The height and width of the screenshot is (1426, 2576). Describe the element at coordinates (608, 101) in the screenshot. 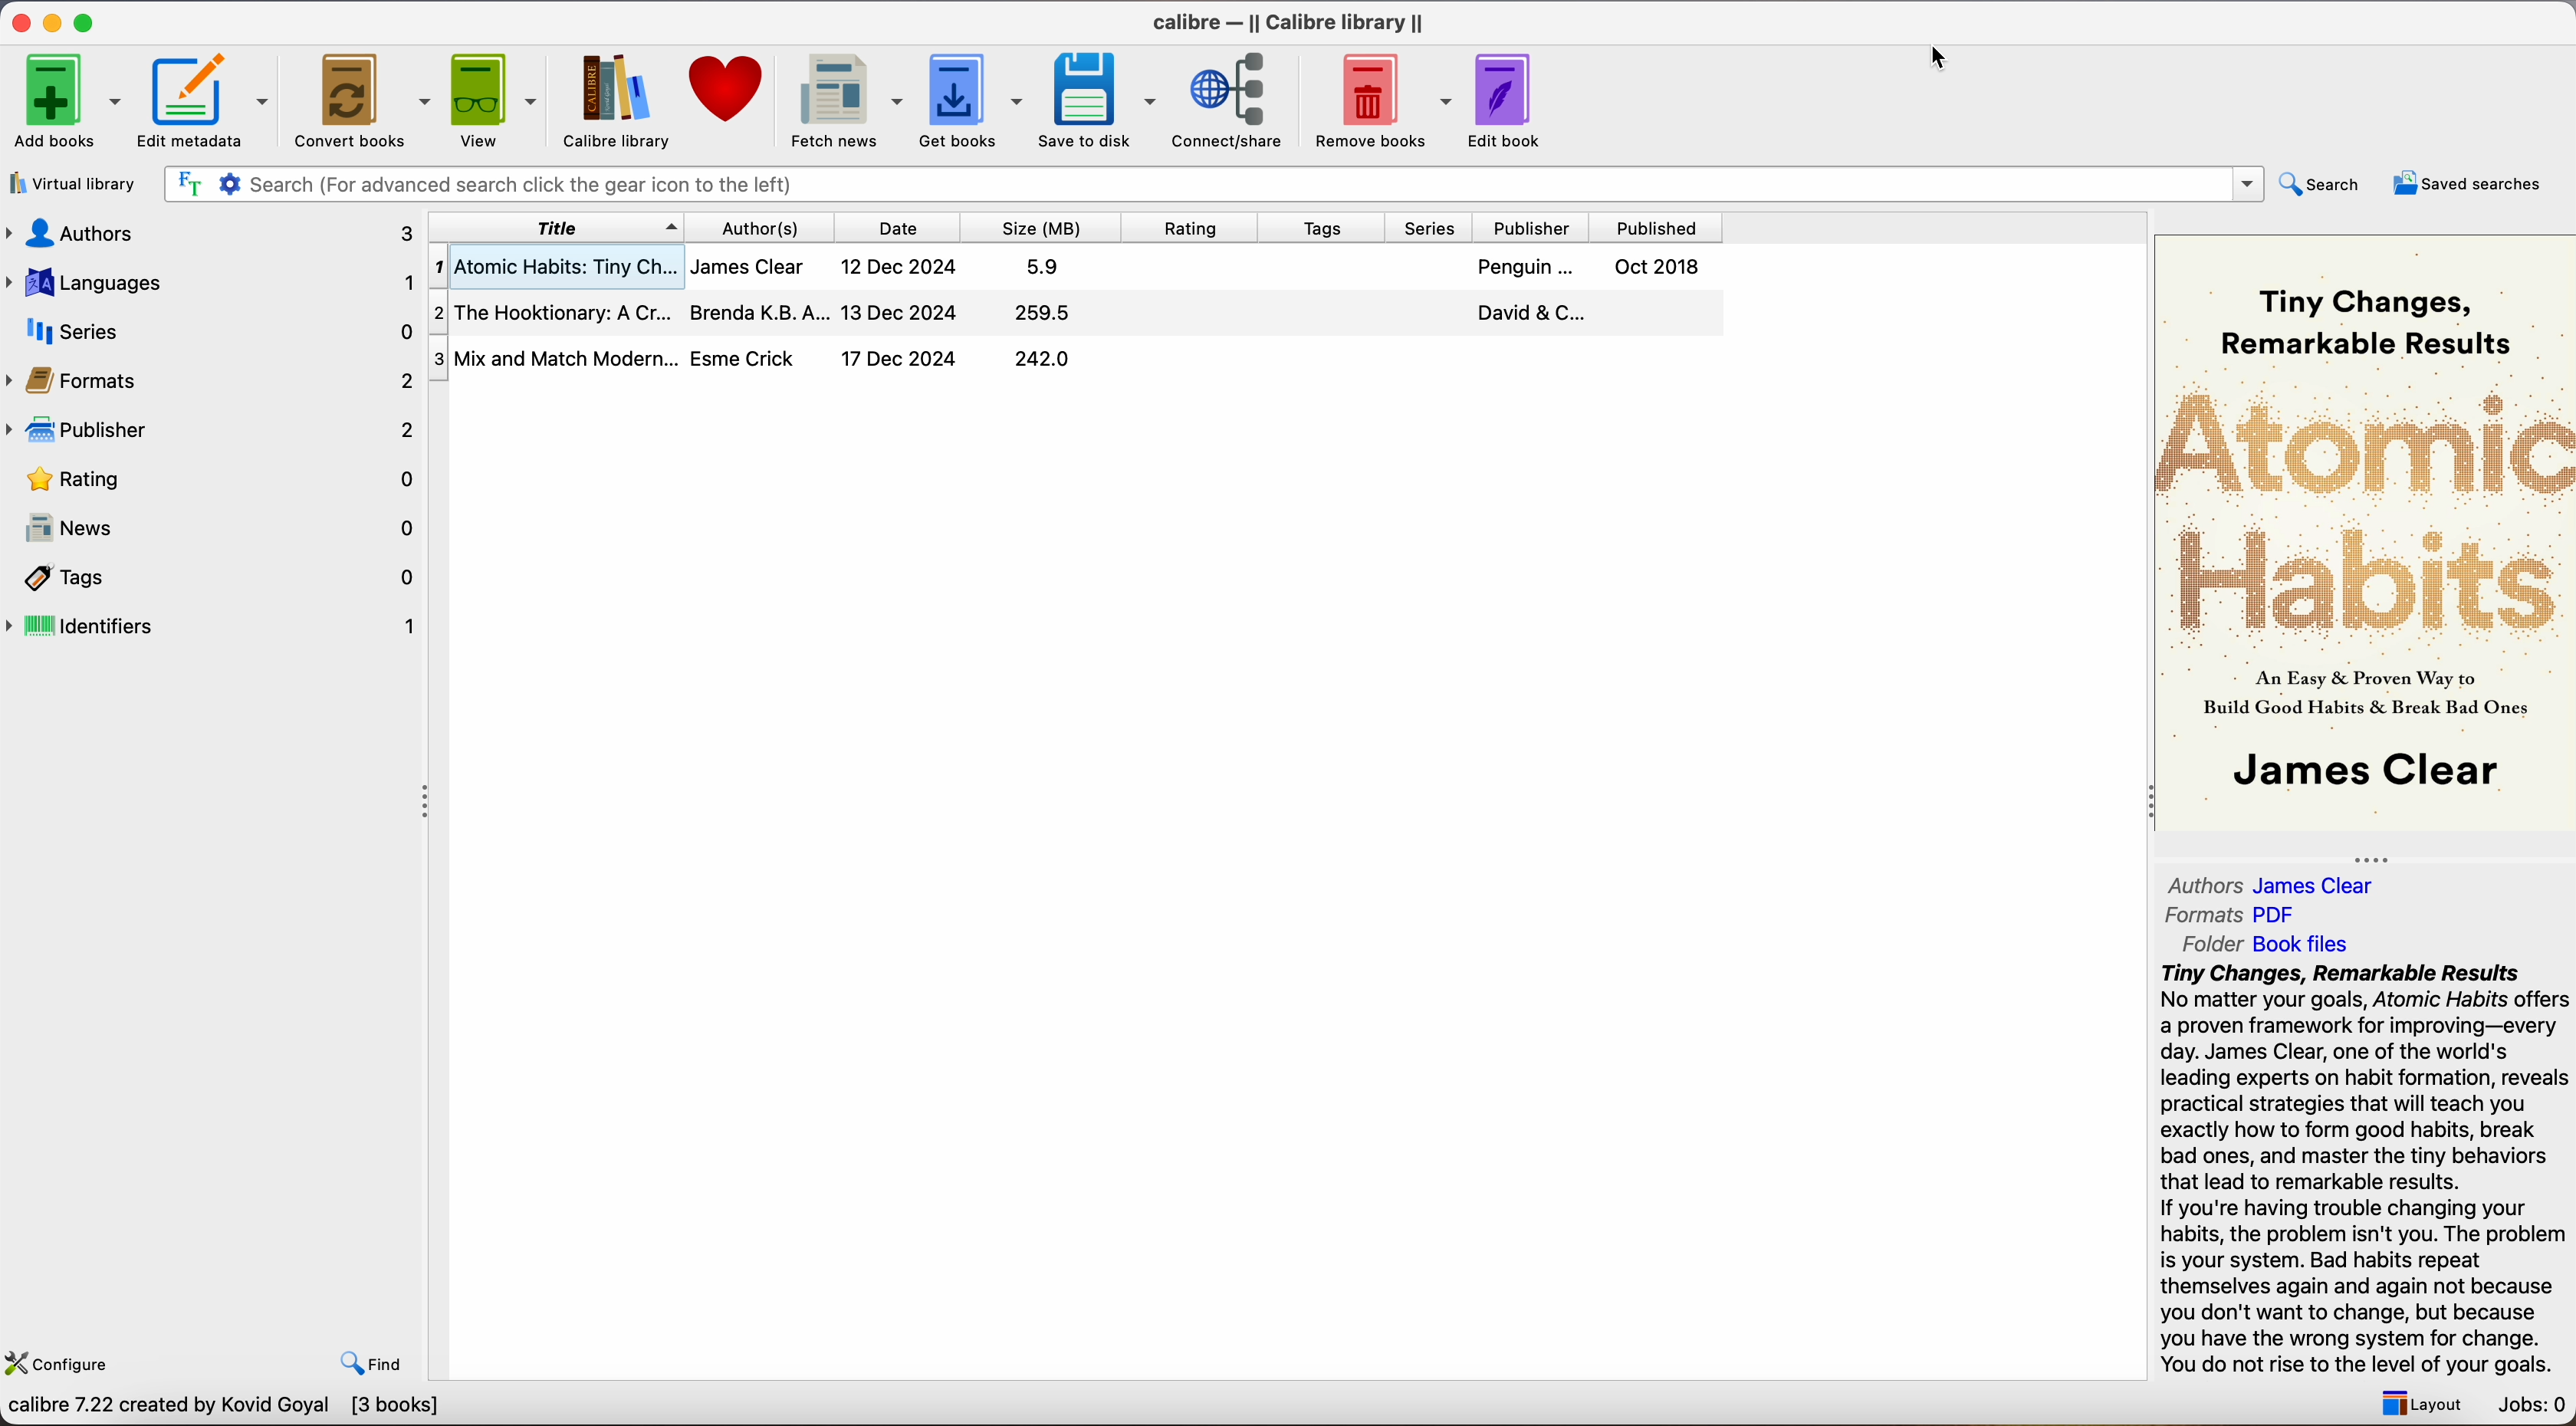

I see `calibre library` at that location.